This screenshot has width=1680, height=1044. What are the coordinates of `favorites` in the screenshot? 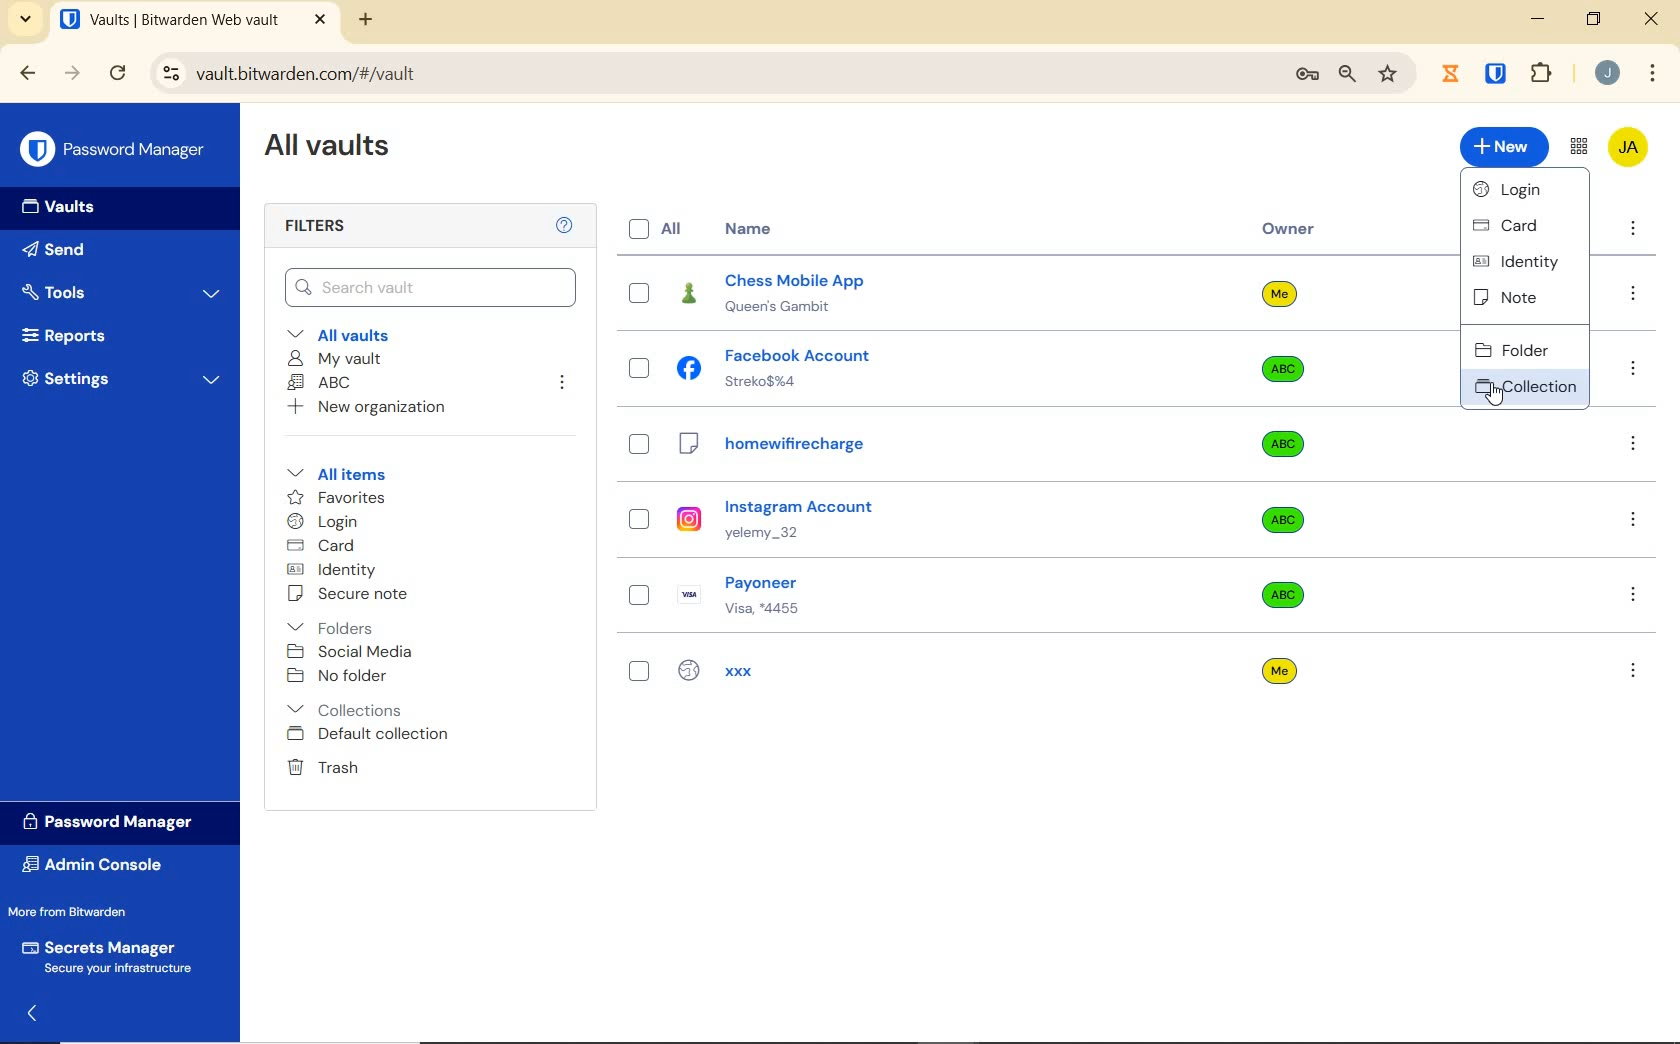 It's located at (344, 498).